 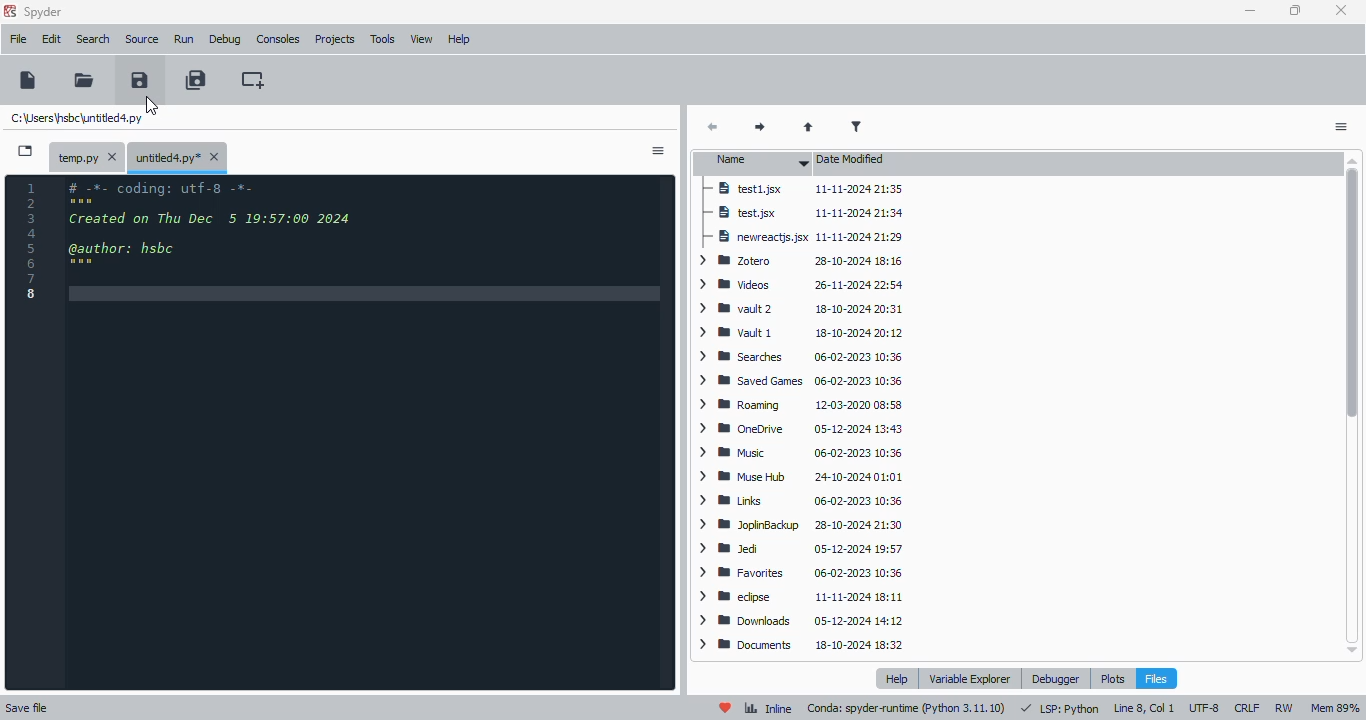 What do you see at coordinates (1056, 678) in the screenshot?
I see `debugger` at bounding box center [1056, 678].